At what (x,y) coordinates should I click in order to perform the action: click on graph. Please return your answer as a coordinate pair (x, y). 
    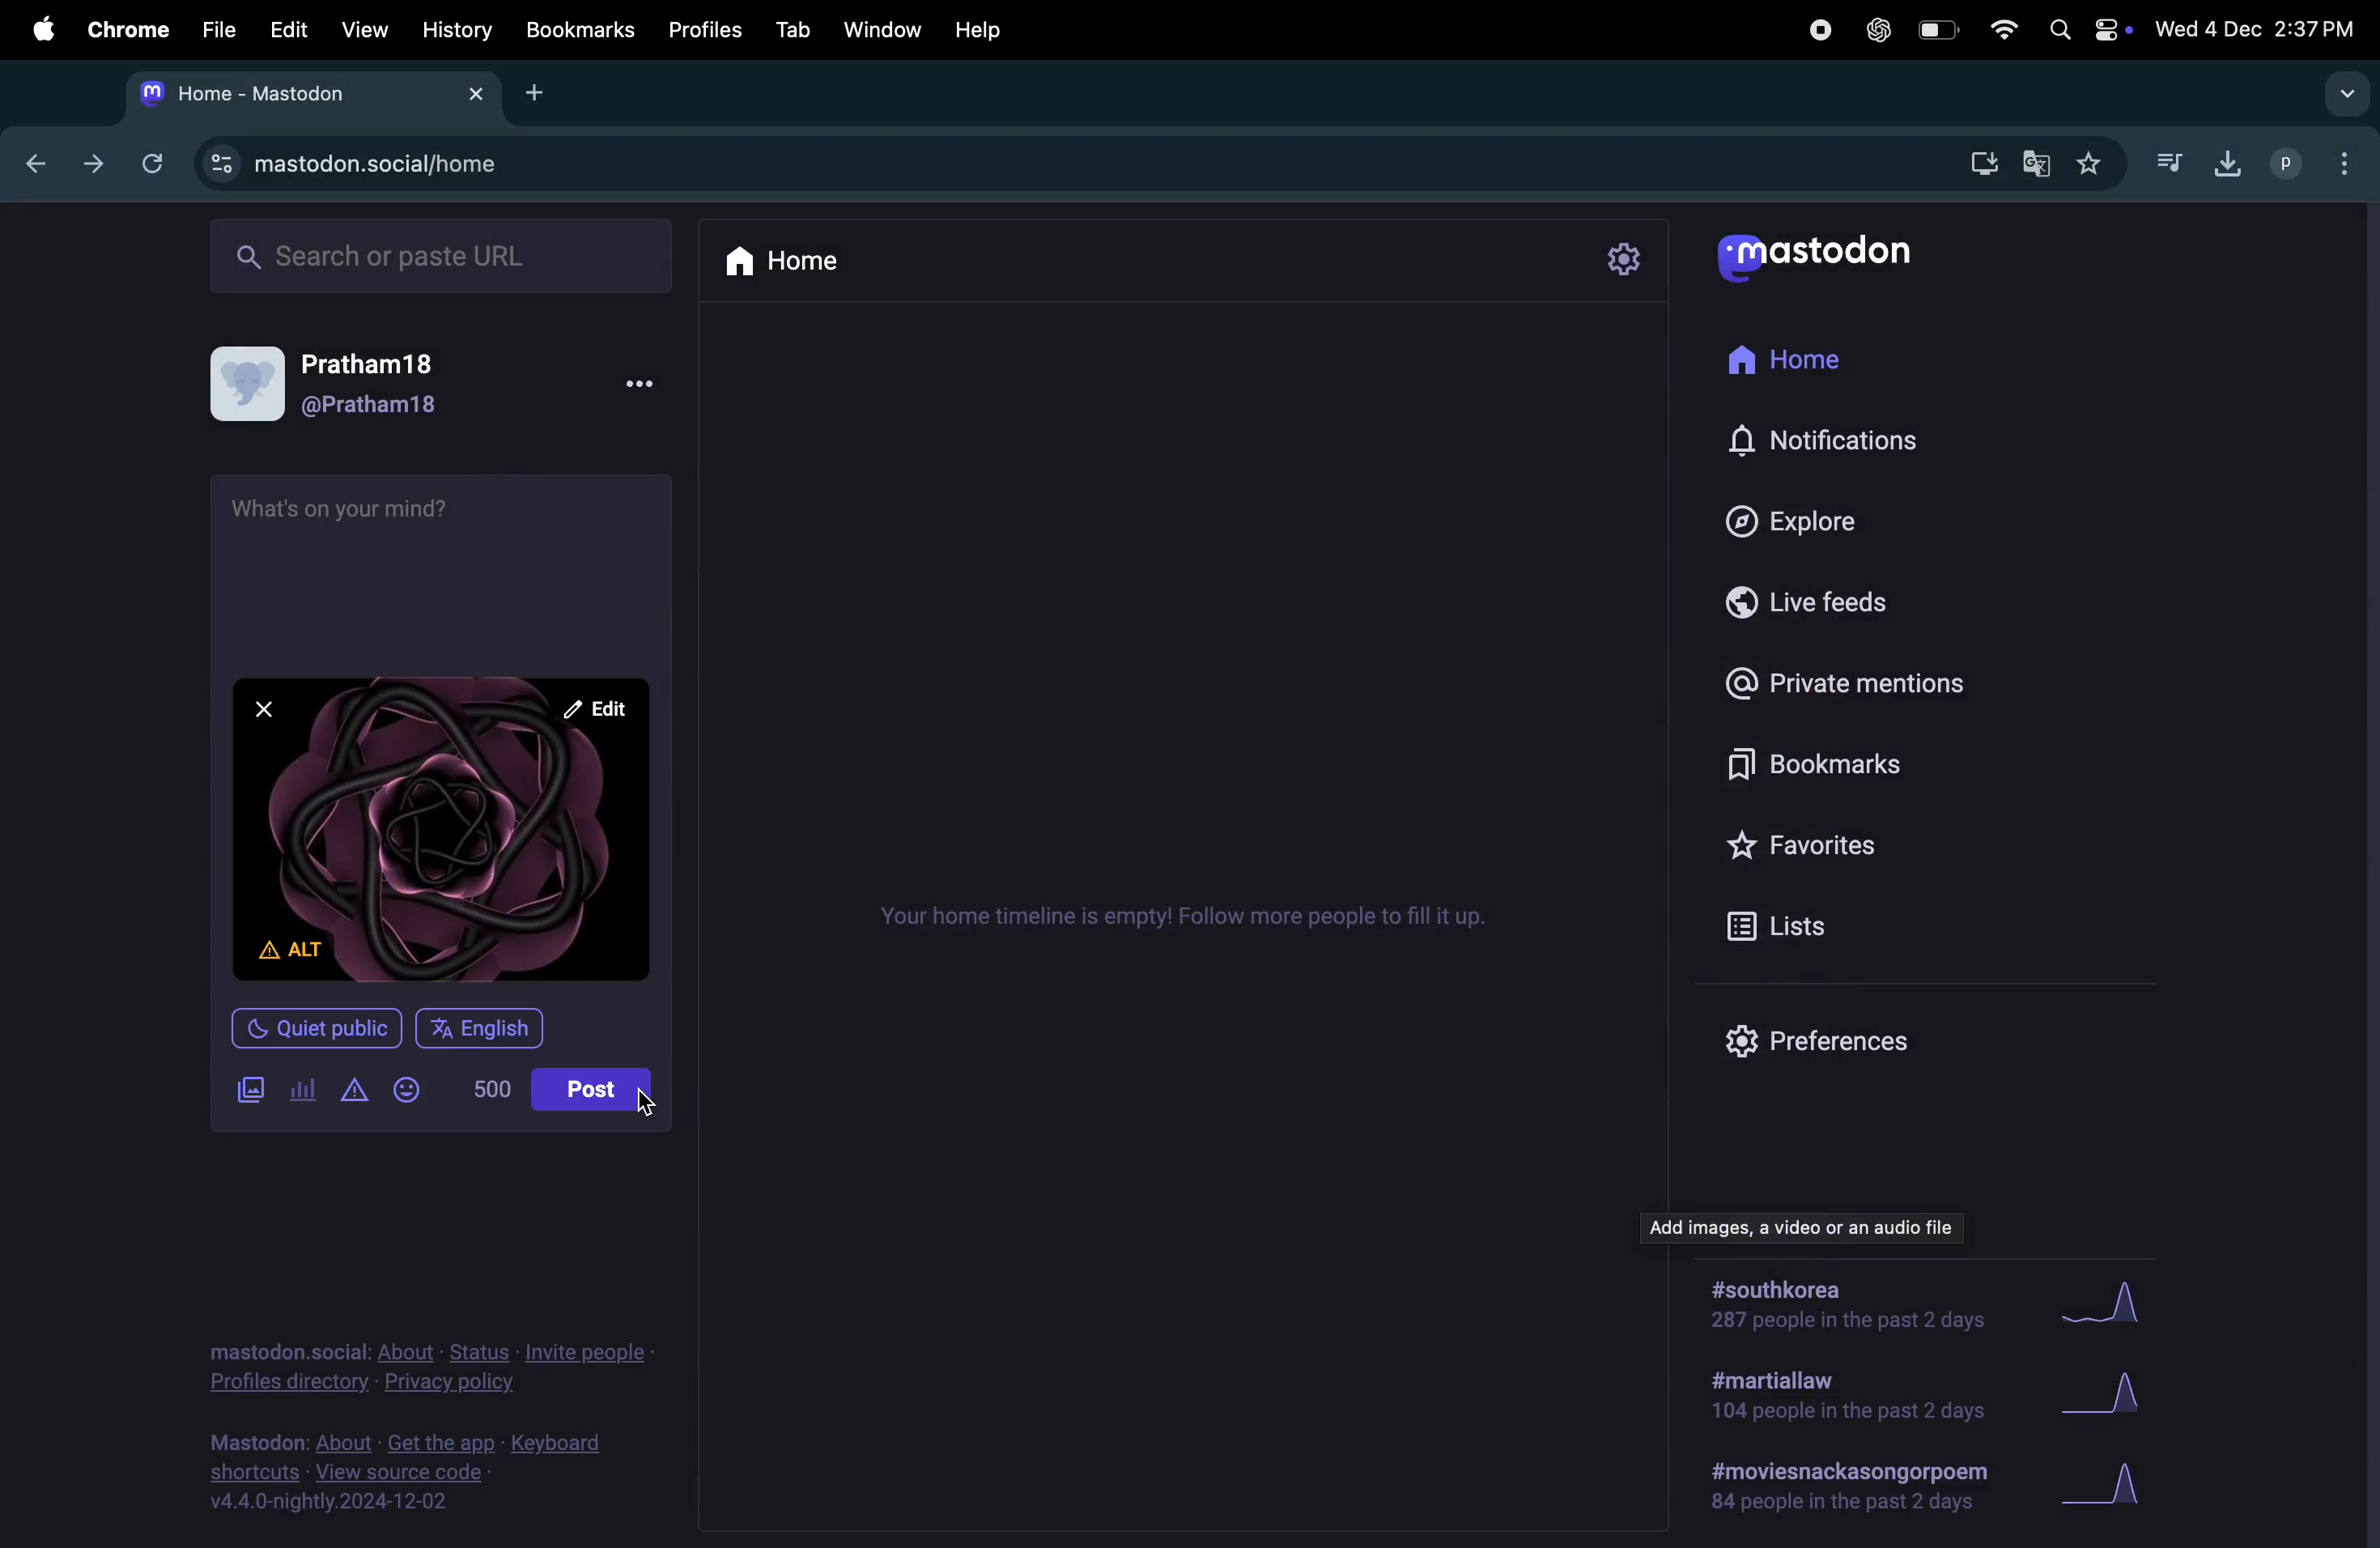
    Looking at the image, I should click on (2102, 1303).